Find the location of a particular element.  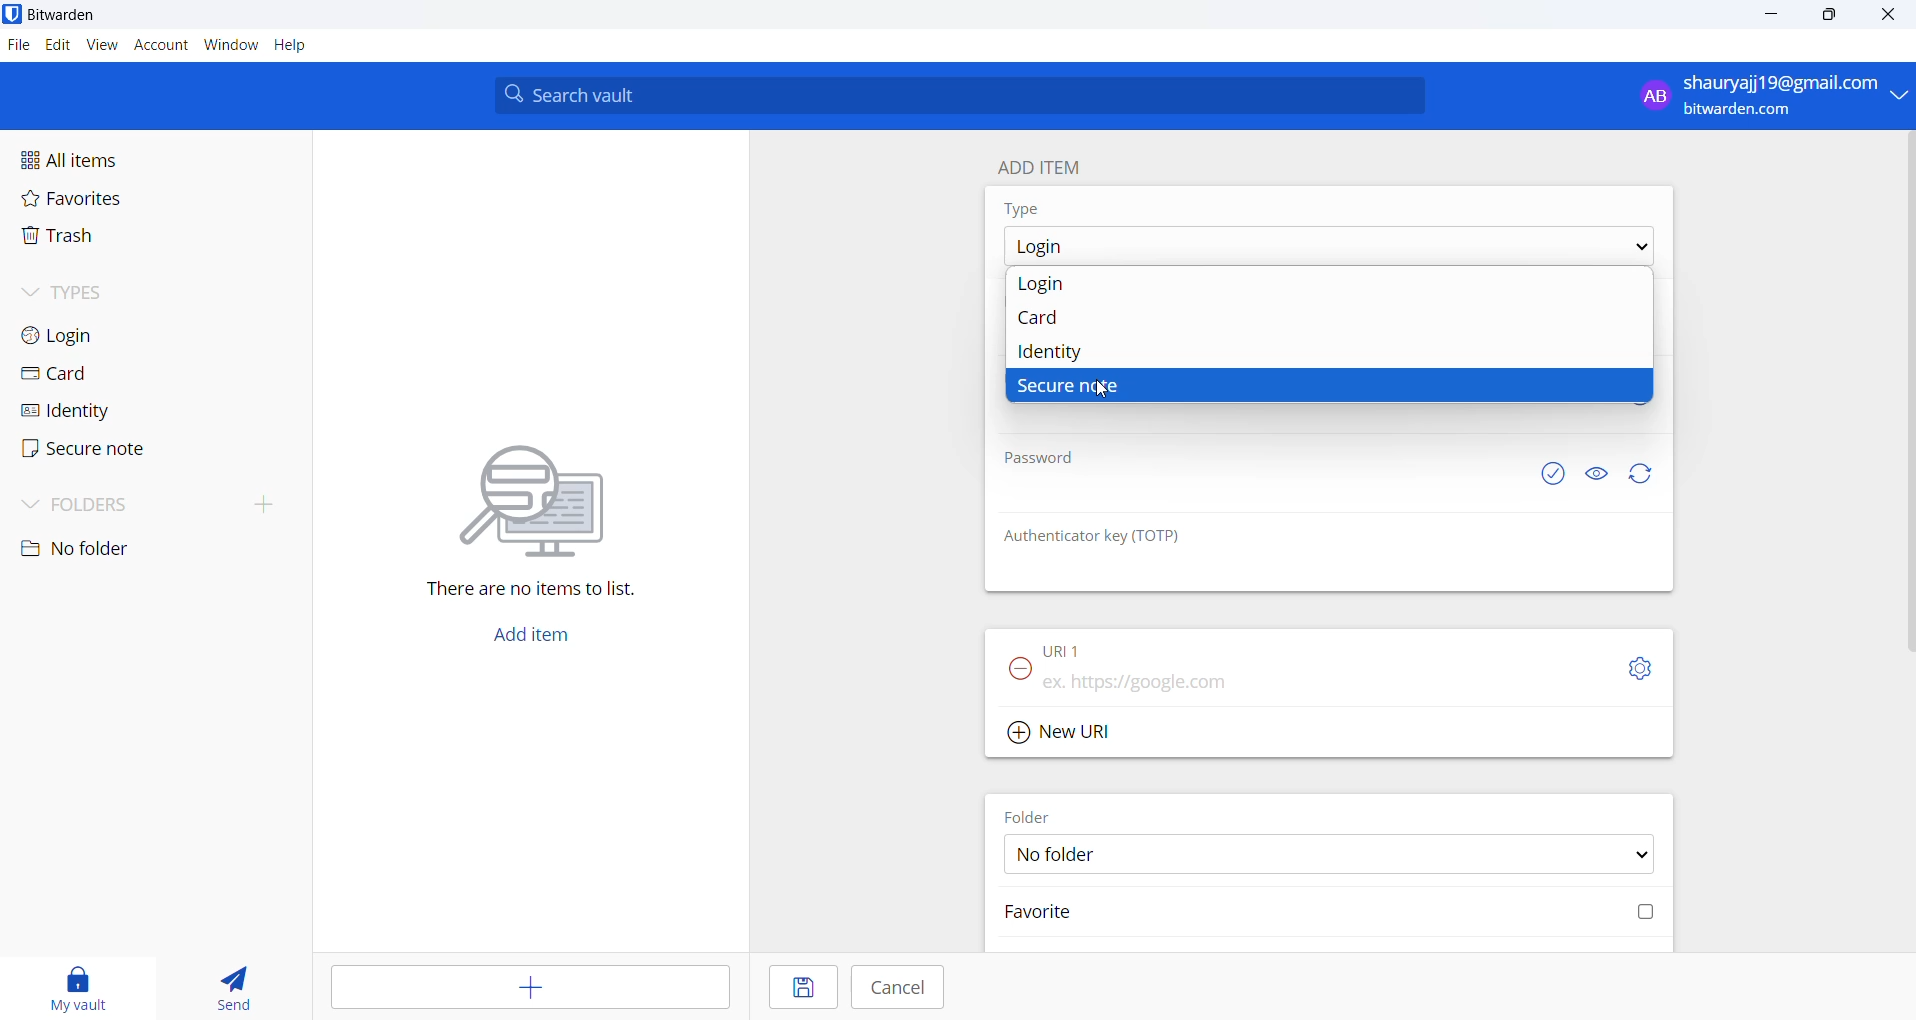

favorite checkbox is located at coordinates (1325, 916).